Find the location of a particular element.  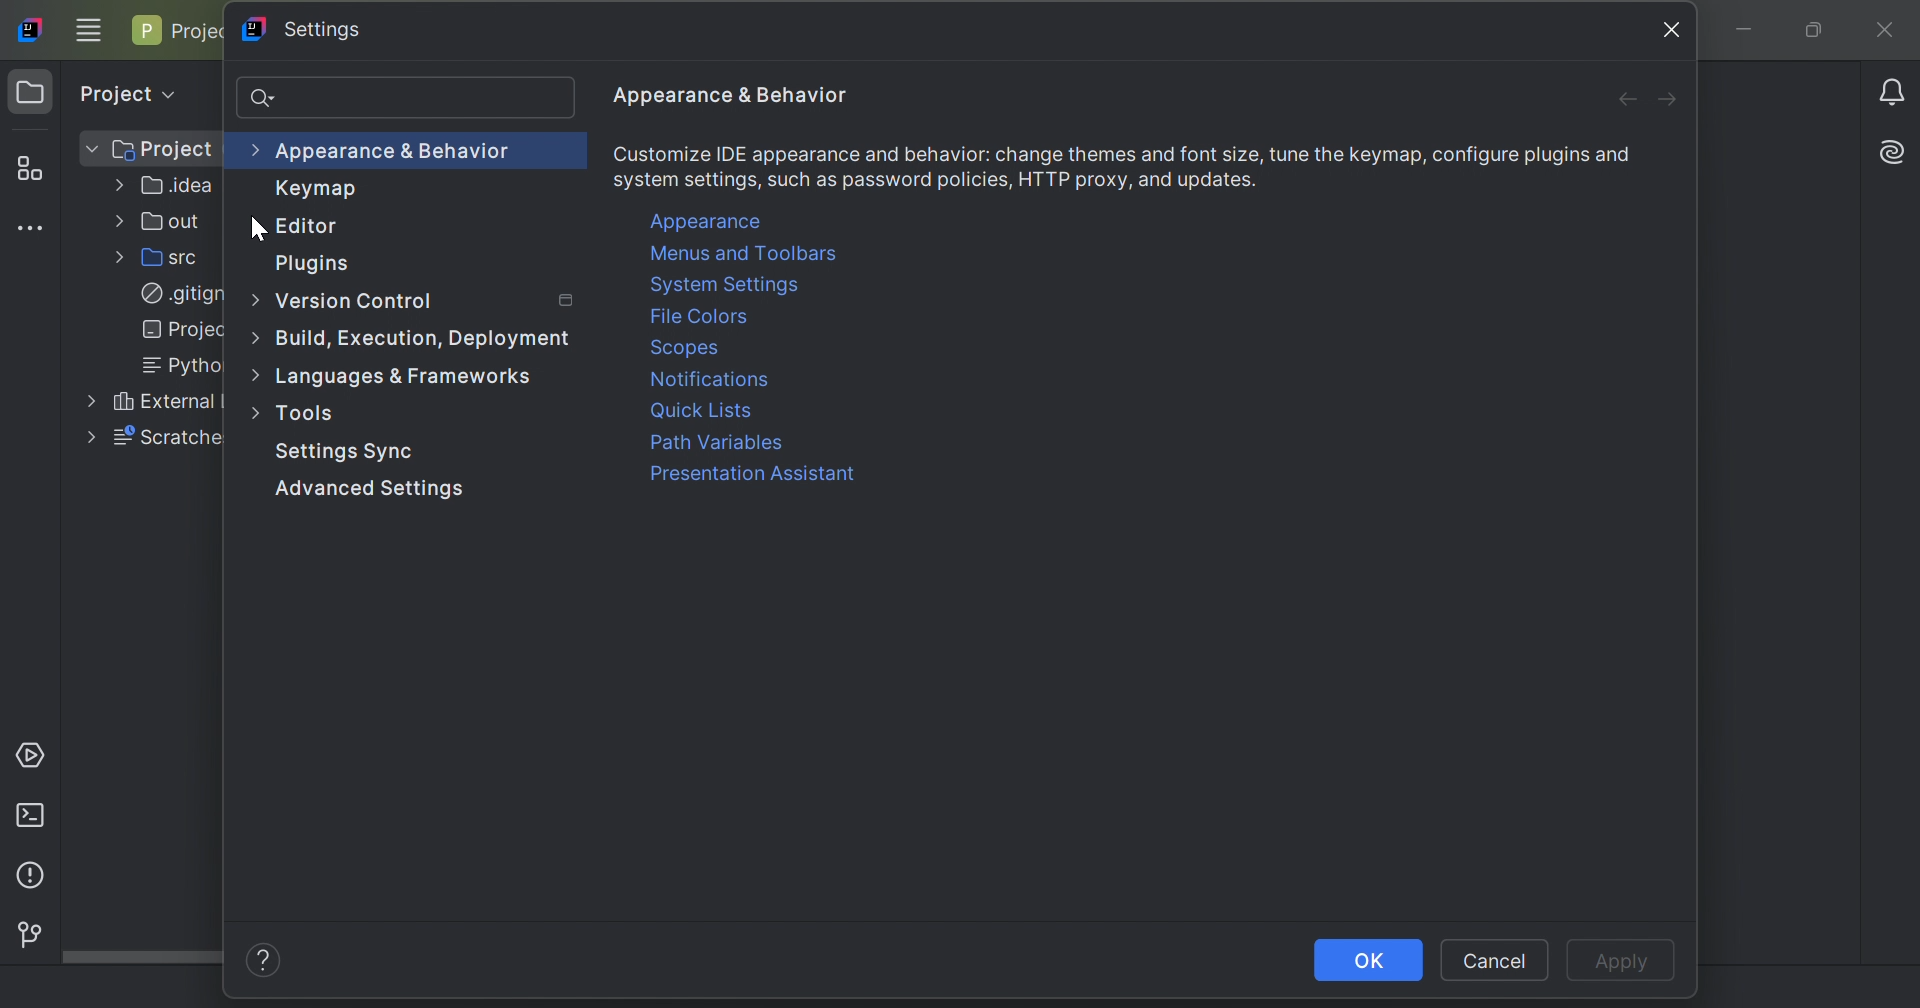

Settings marked with this icon are only applicable to the current project. Non-marked settings are applied to all projects is located at coordinates (568, 301).